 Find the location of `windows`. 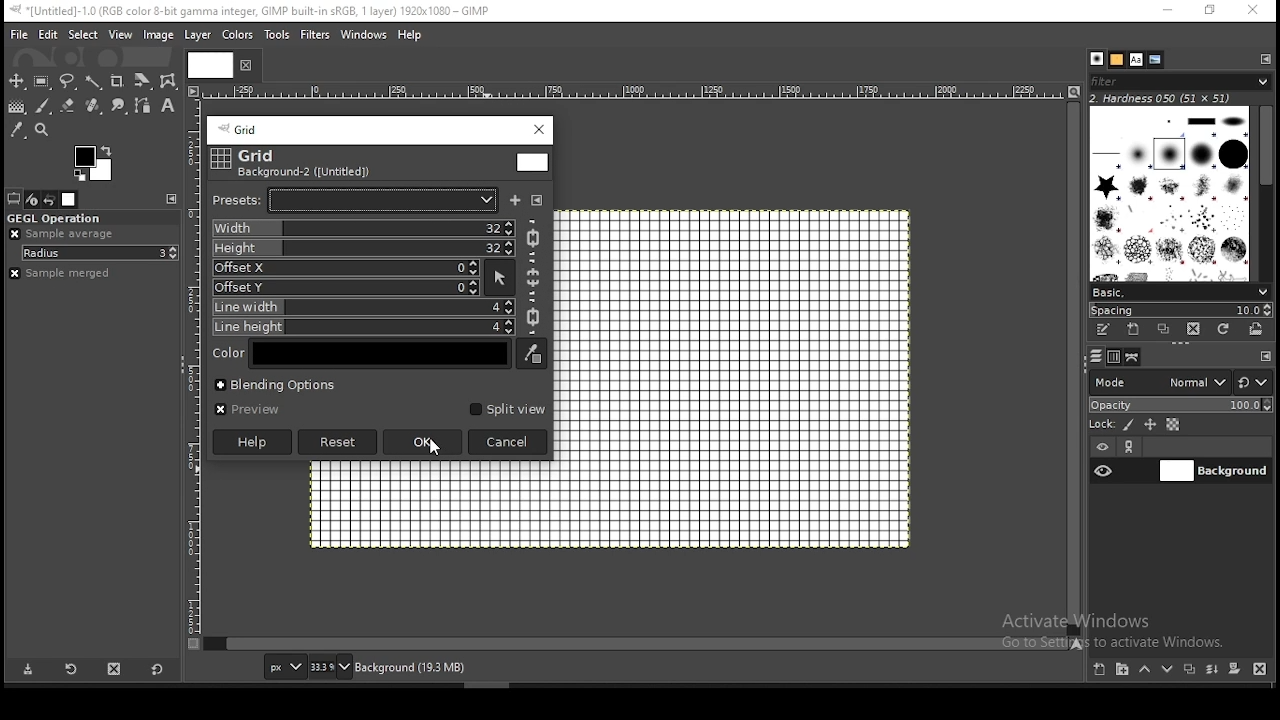

windows is located at coordinates (364, 36).